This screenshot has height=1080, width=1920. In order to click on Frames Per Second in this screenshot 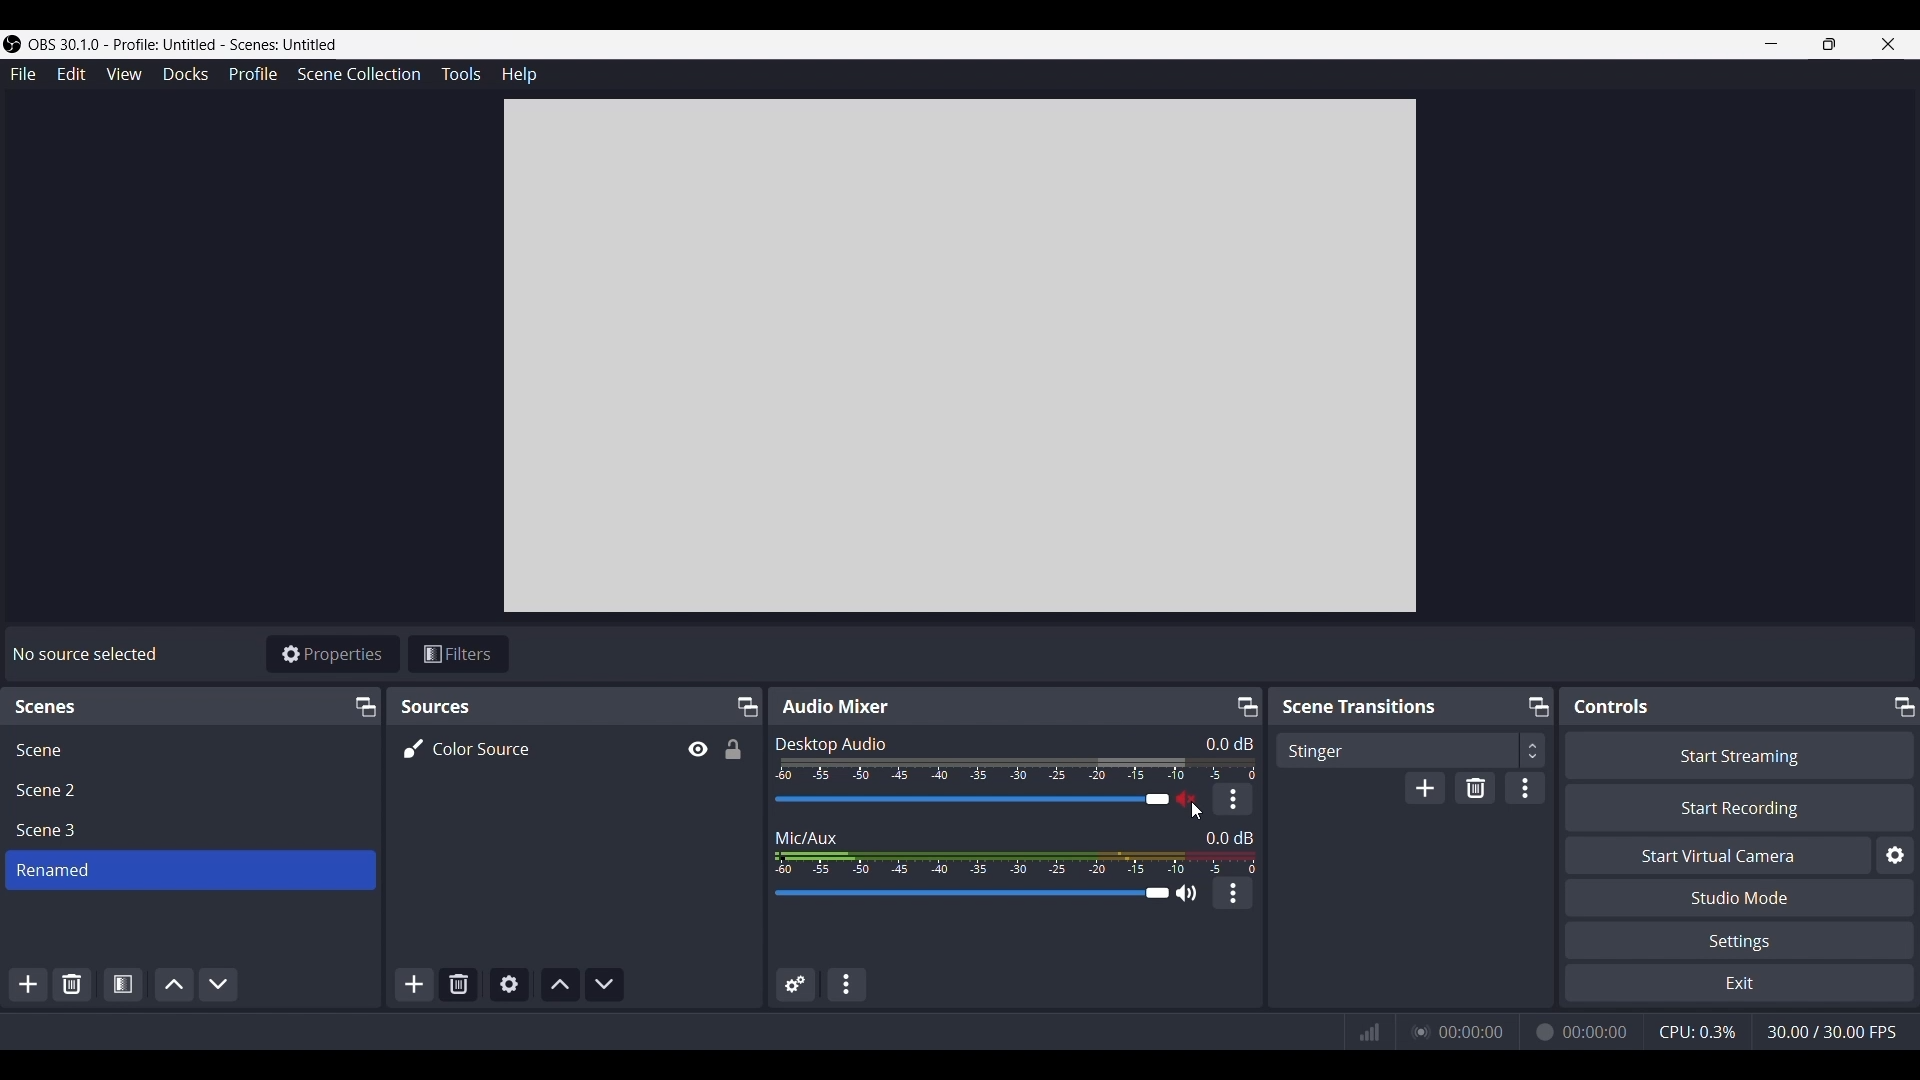, I will do `click(1831, 1032)`.